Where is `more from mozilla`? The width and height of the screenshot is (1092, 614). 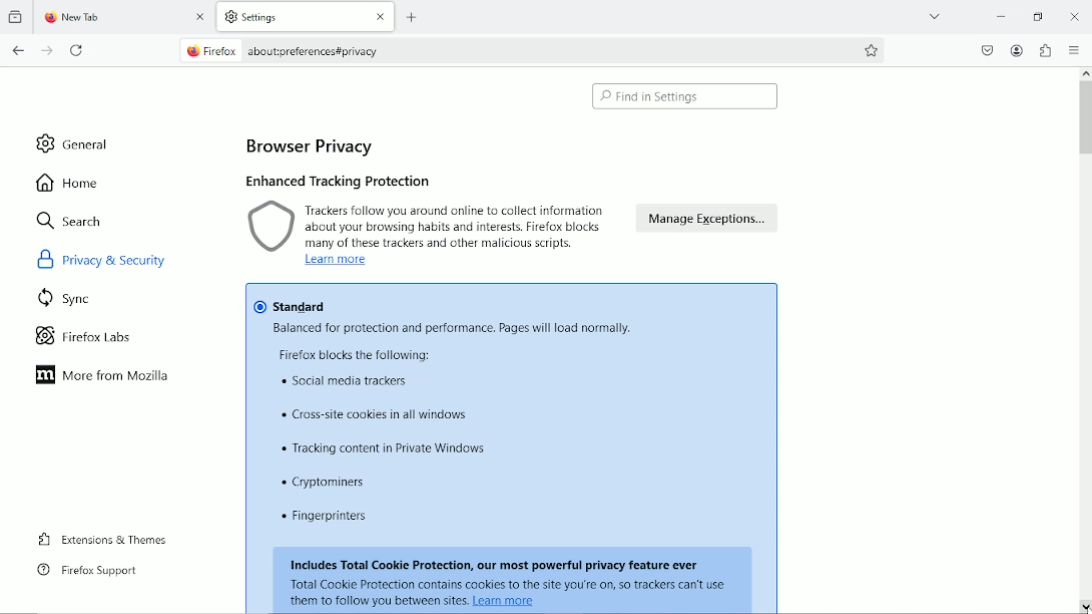 more from mozilla is located at coordinates (104, 376).